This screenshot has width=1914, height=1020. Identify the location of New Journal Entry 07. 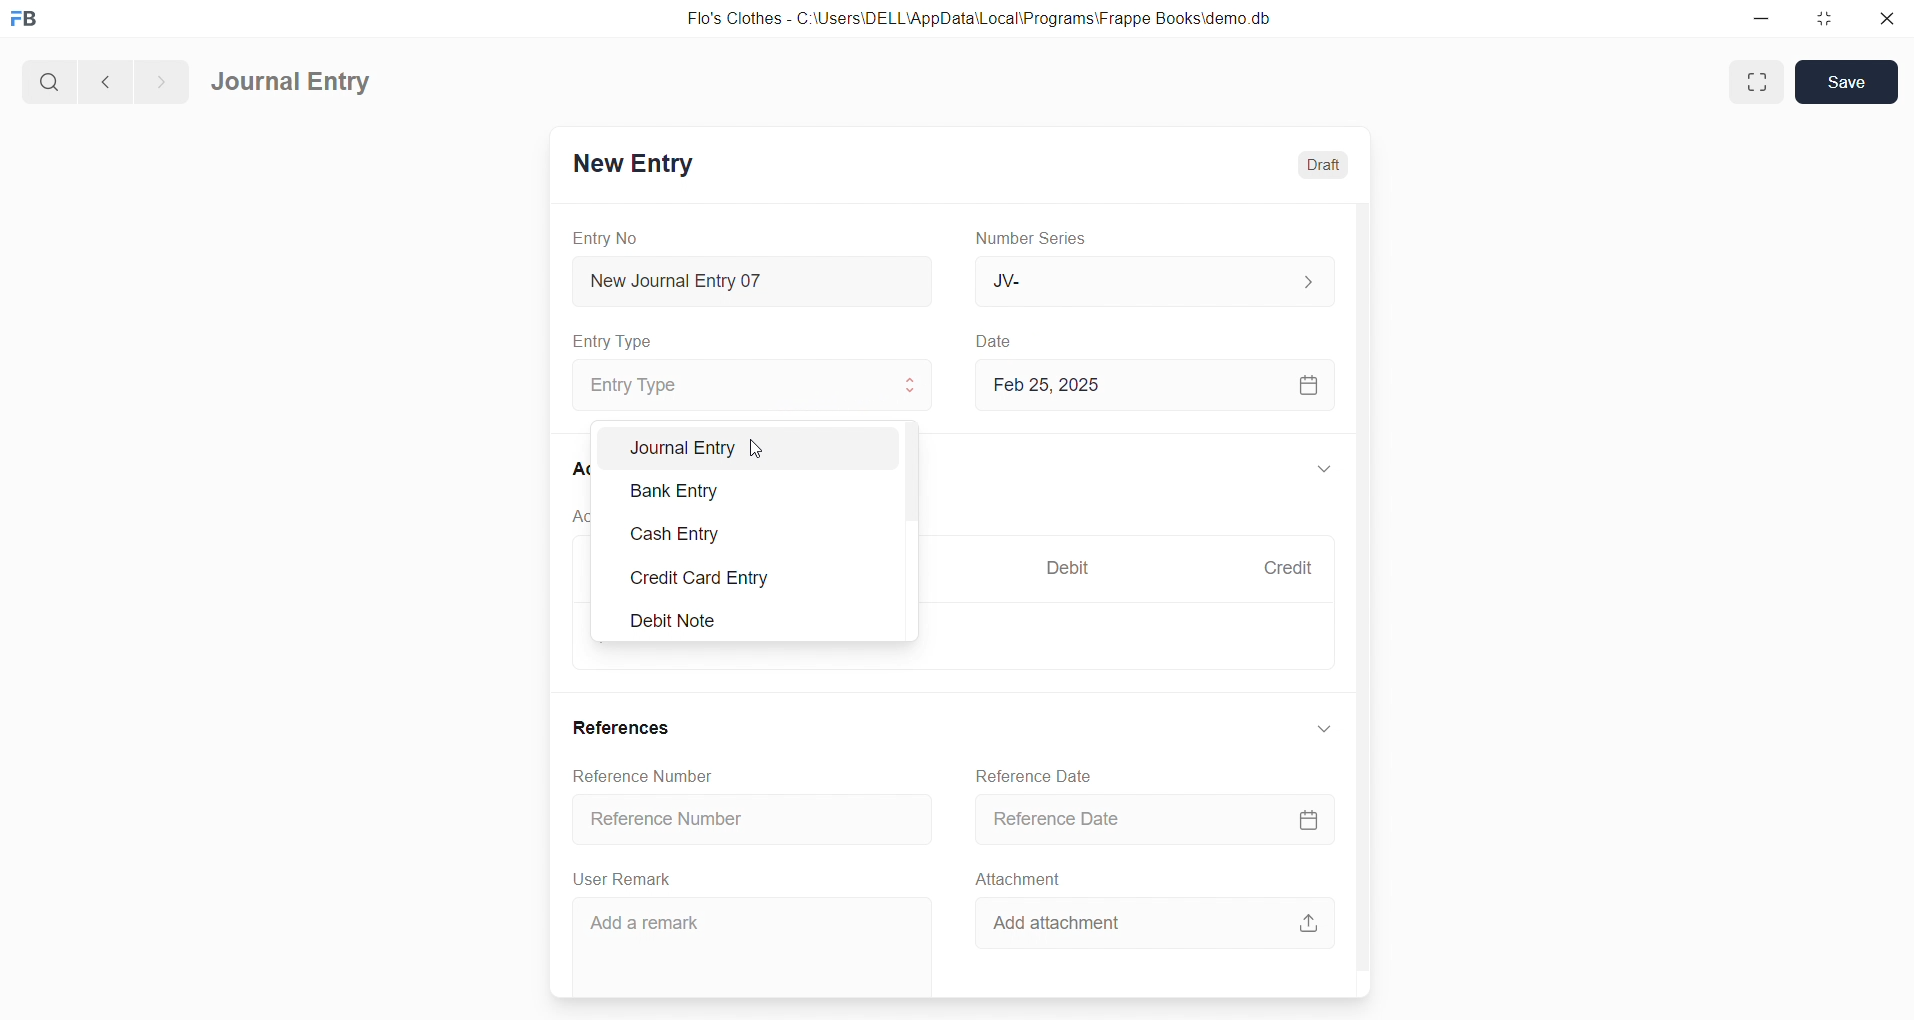
(754, 276).